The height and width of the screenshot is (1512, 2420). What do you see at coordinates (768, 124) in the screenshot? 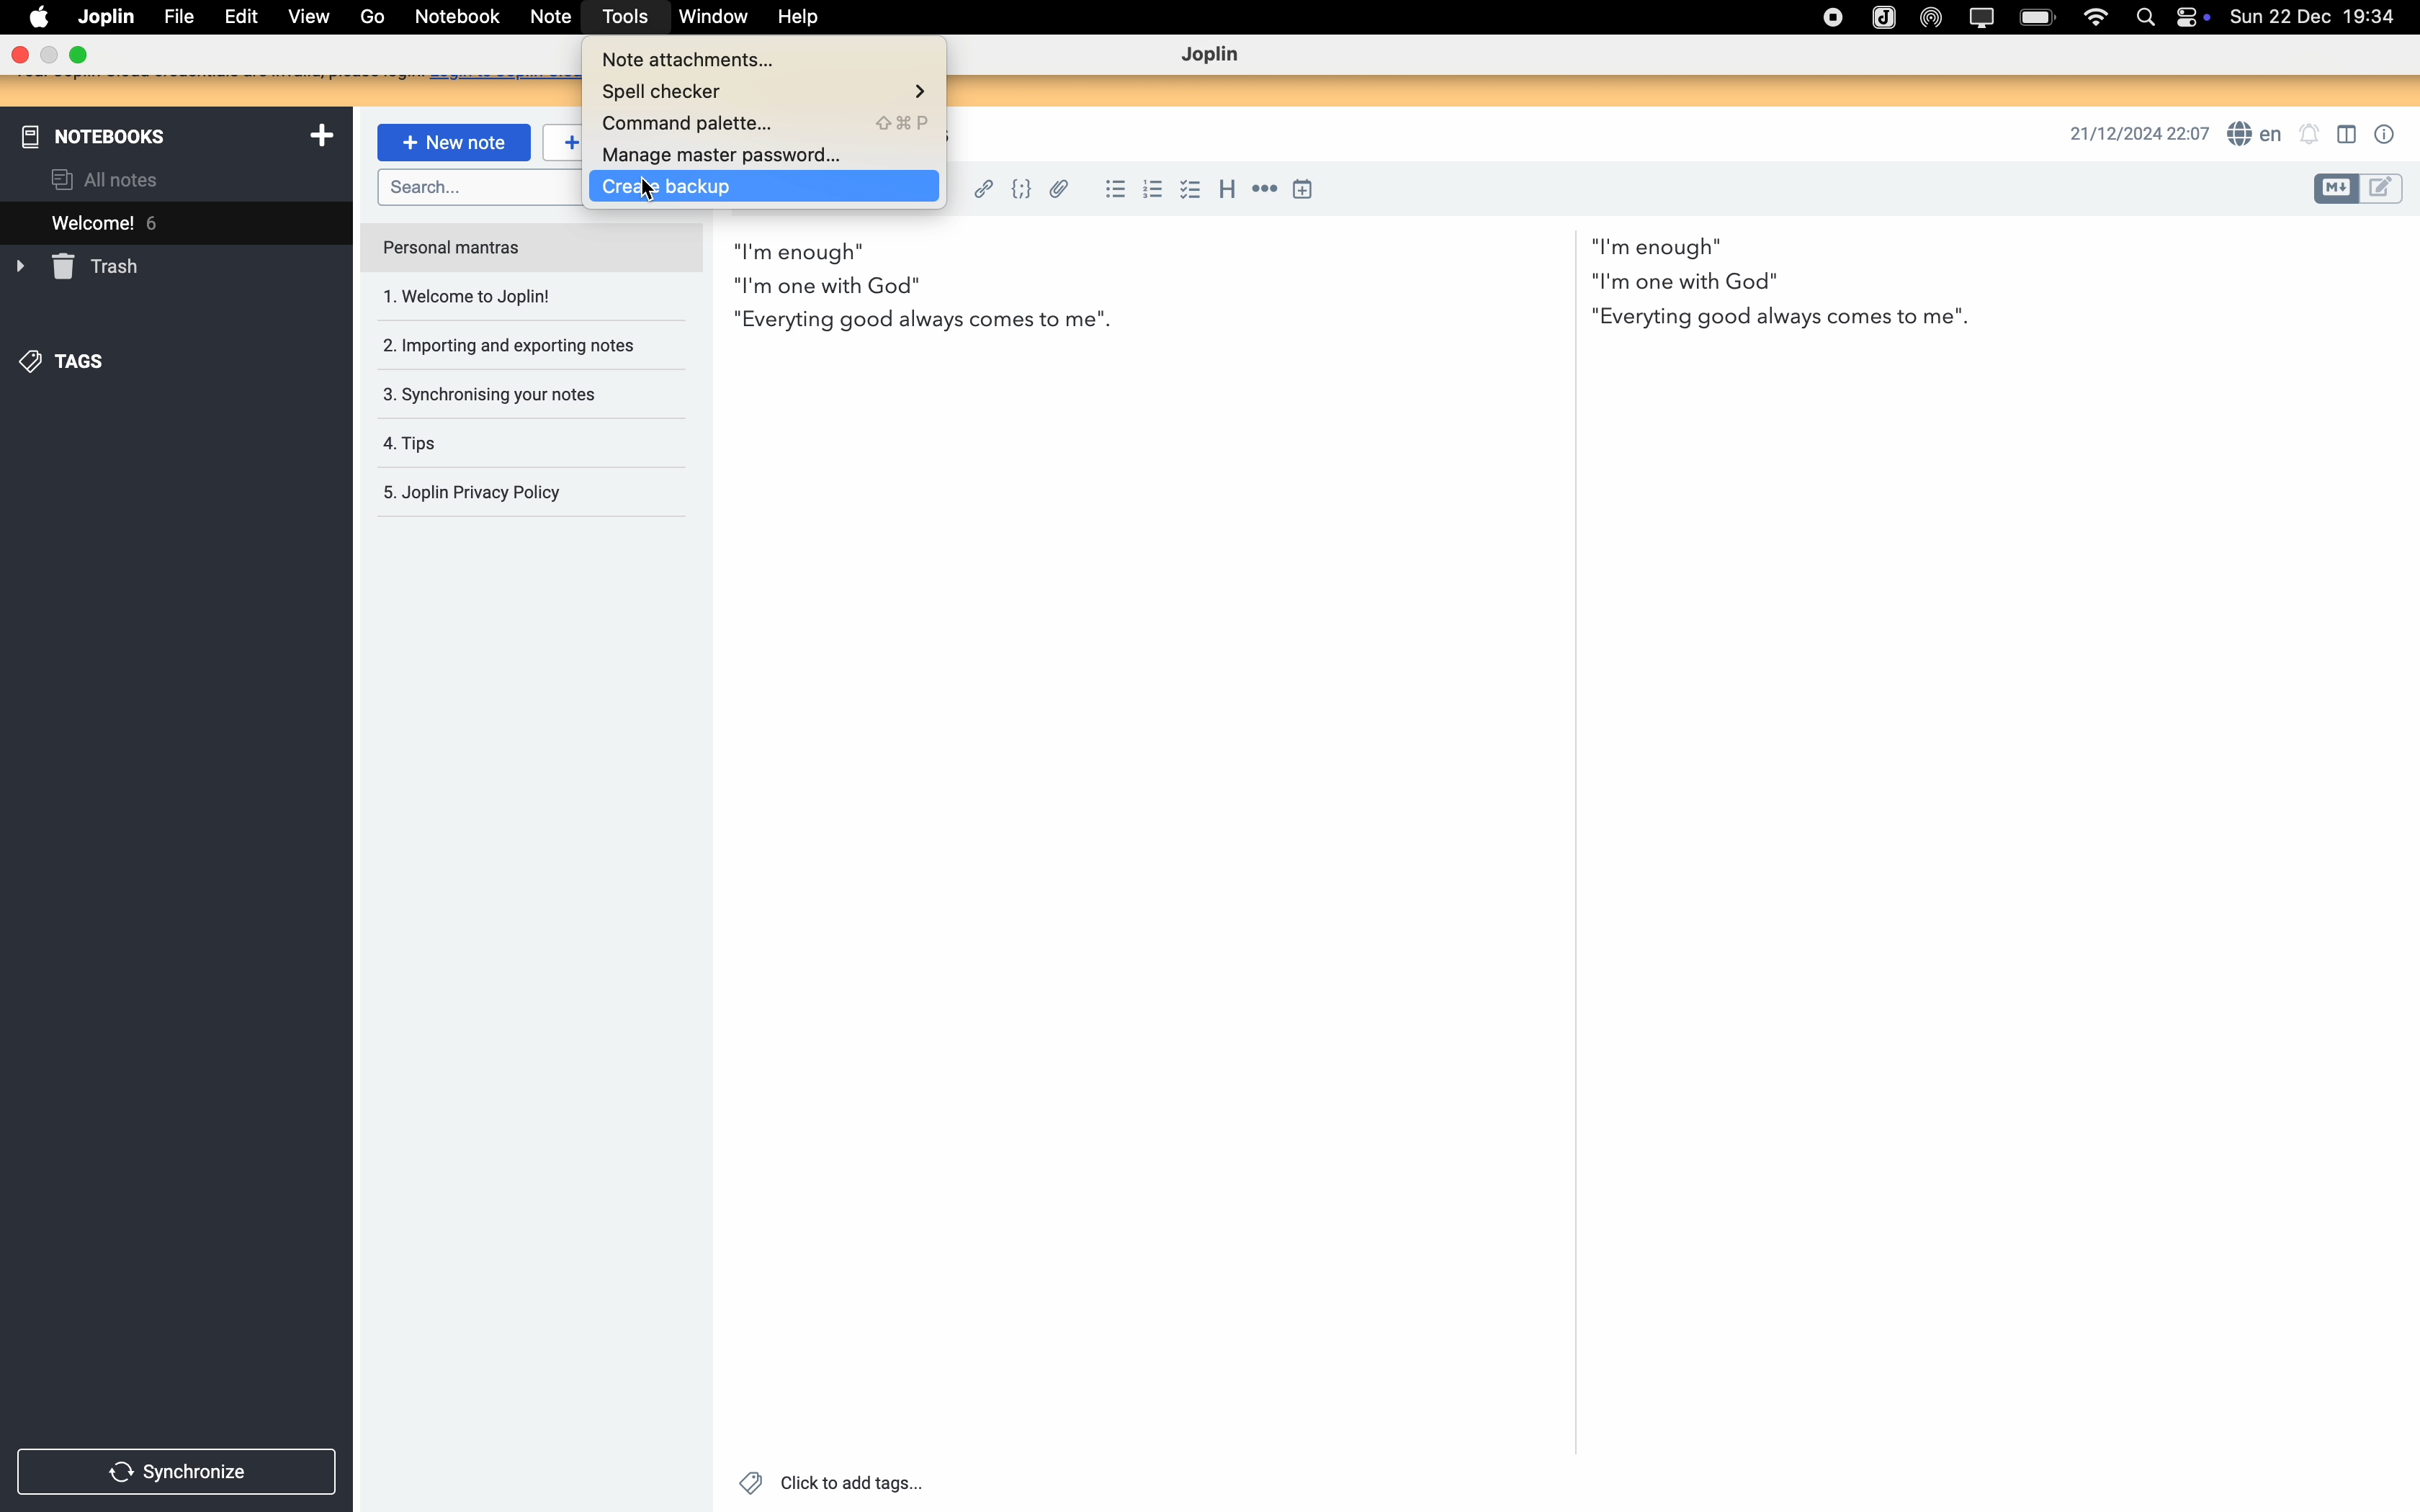
I see `command palette` at bounding box center [768, 124].